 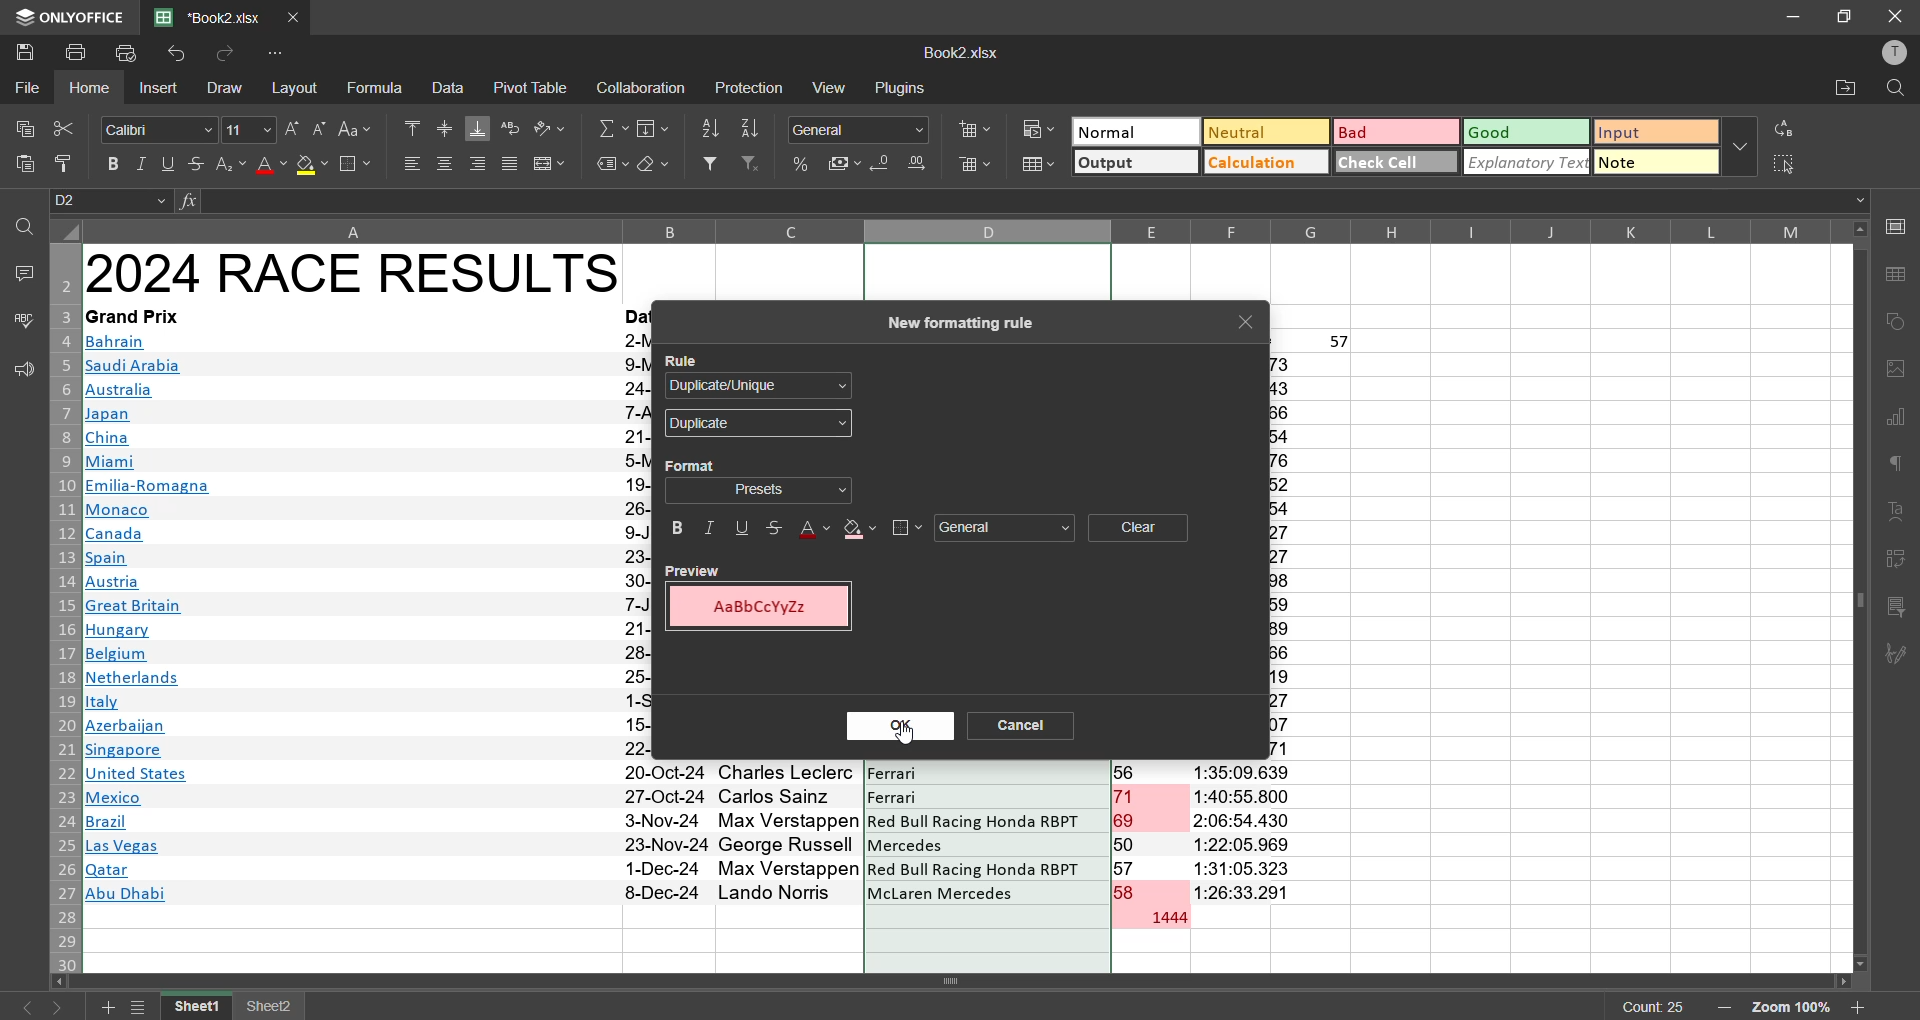 I want to click on underline, so click(x=169, y=162).